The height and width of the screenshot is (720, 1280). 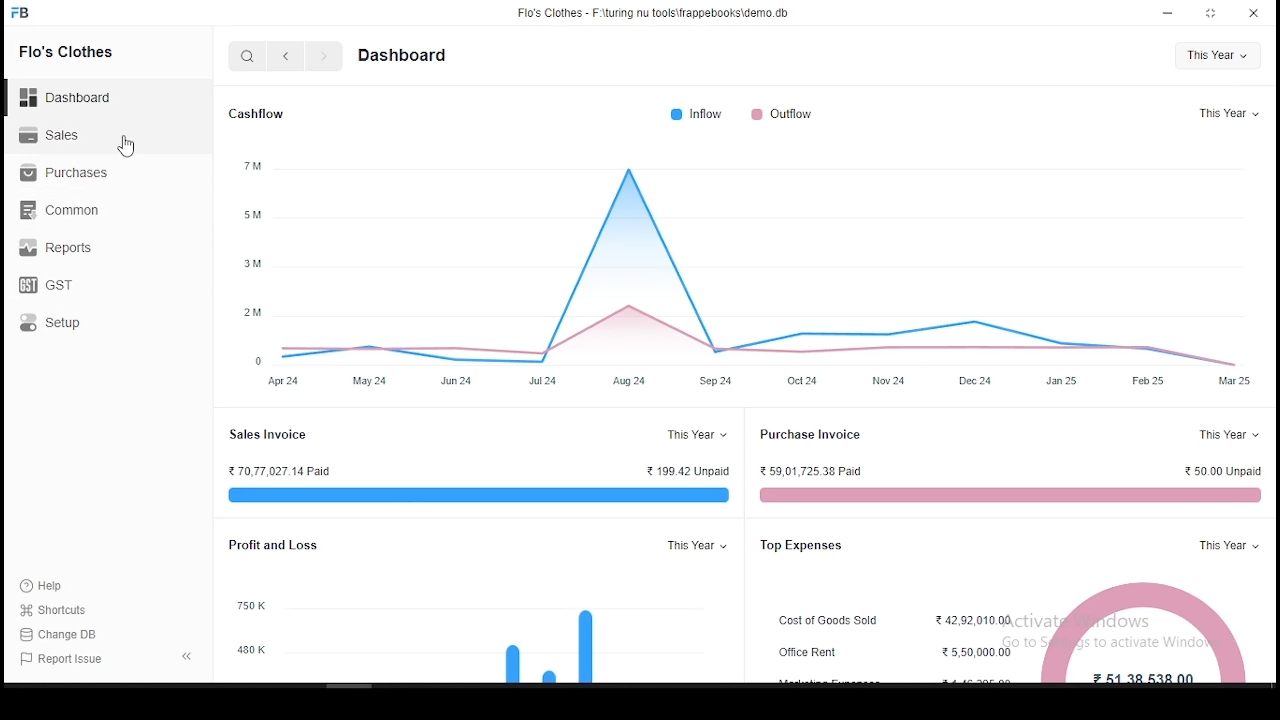 I want to click on outflow, so click(x=791, y=114).